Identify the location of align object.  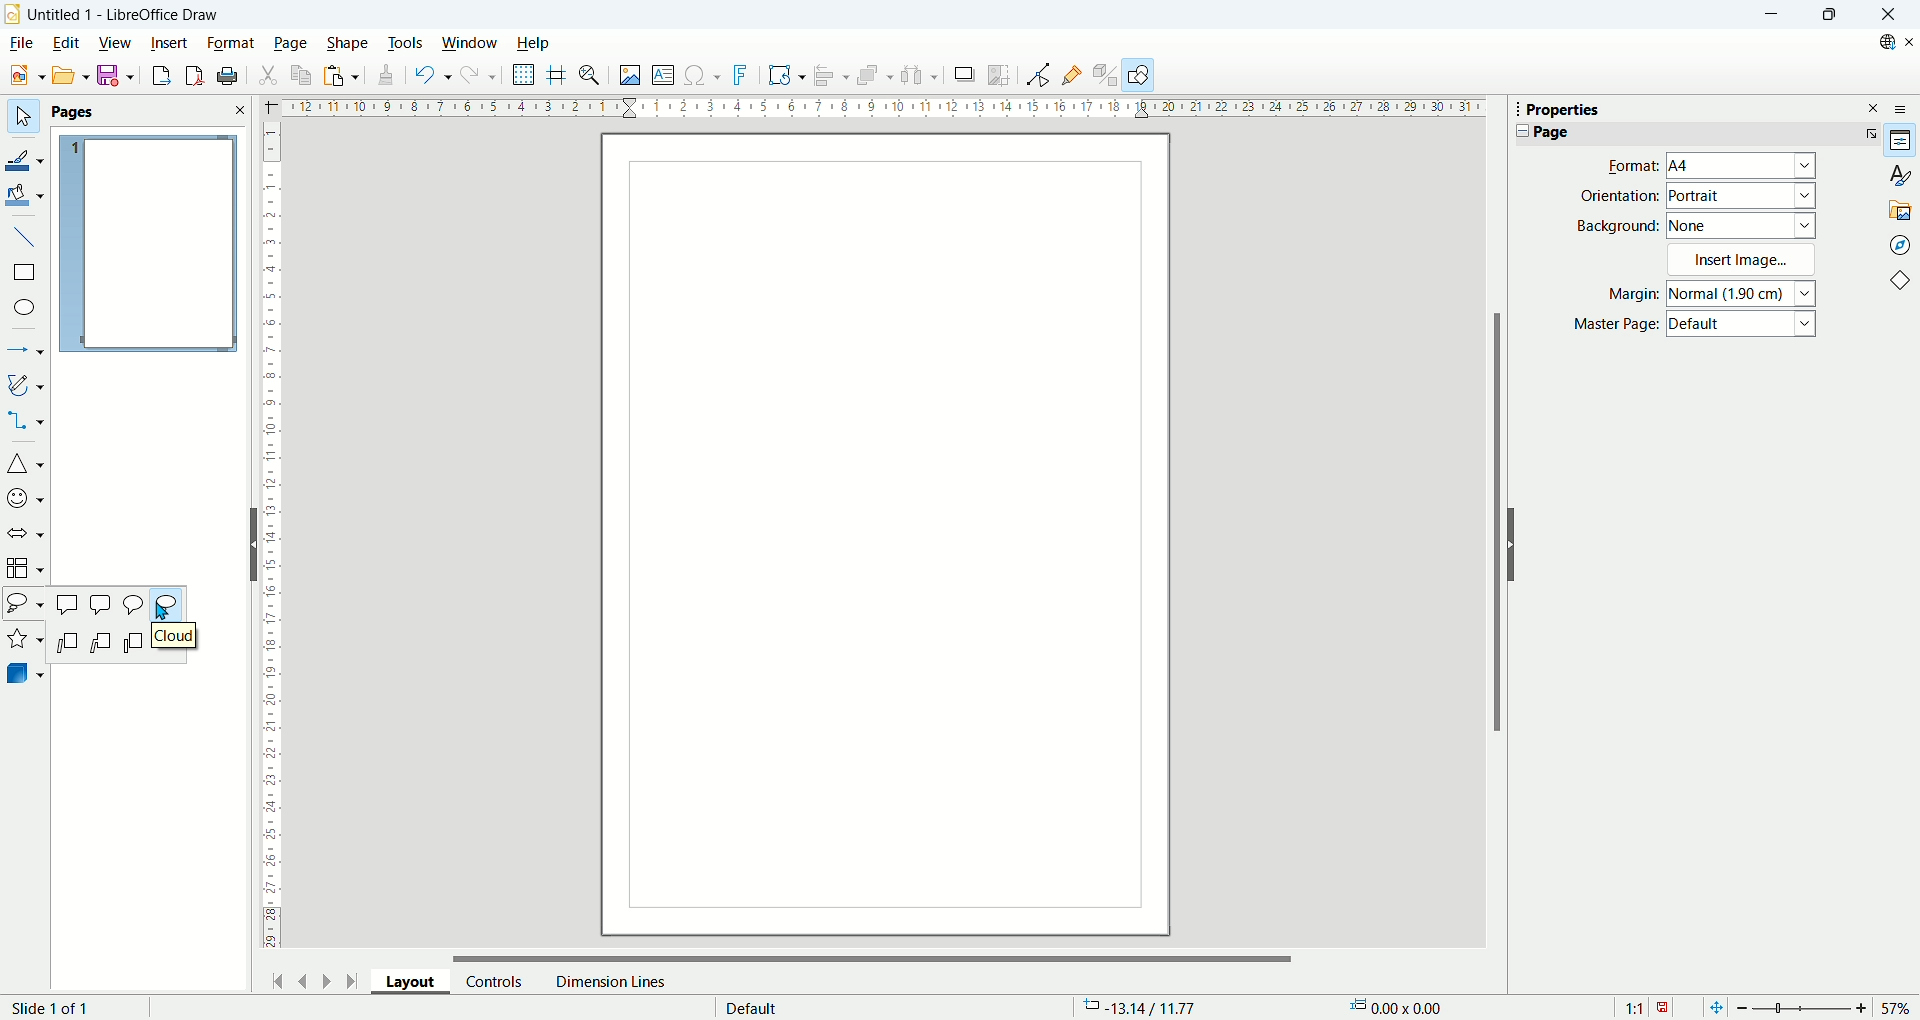
(836, 76).